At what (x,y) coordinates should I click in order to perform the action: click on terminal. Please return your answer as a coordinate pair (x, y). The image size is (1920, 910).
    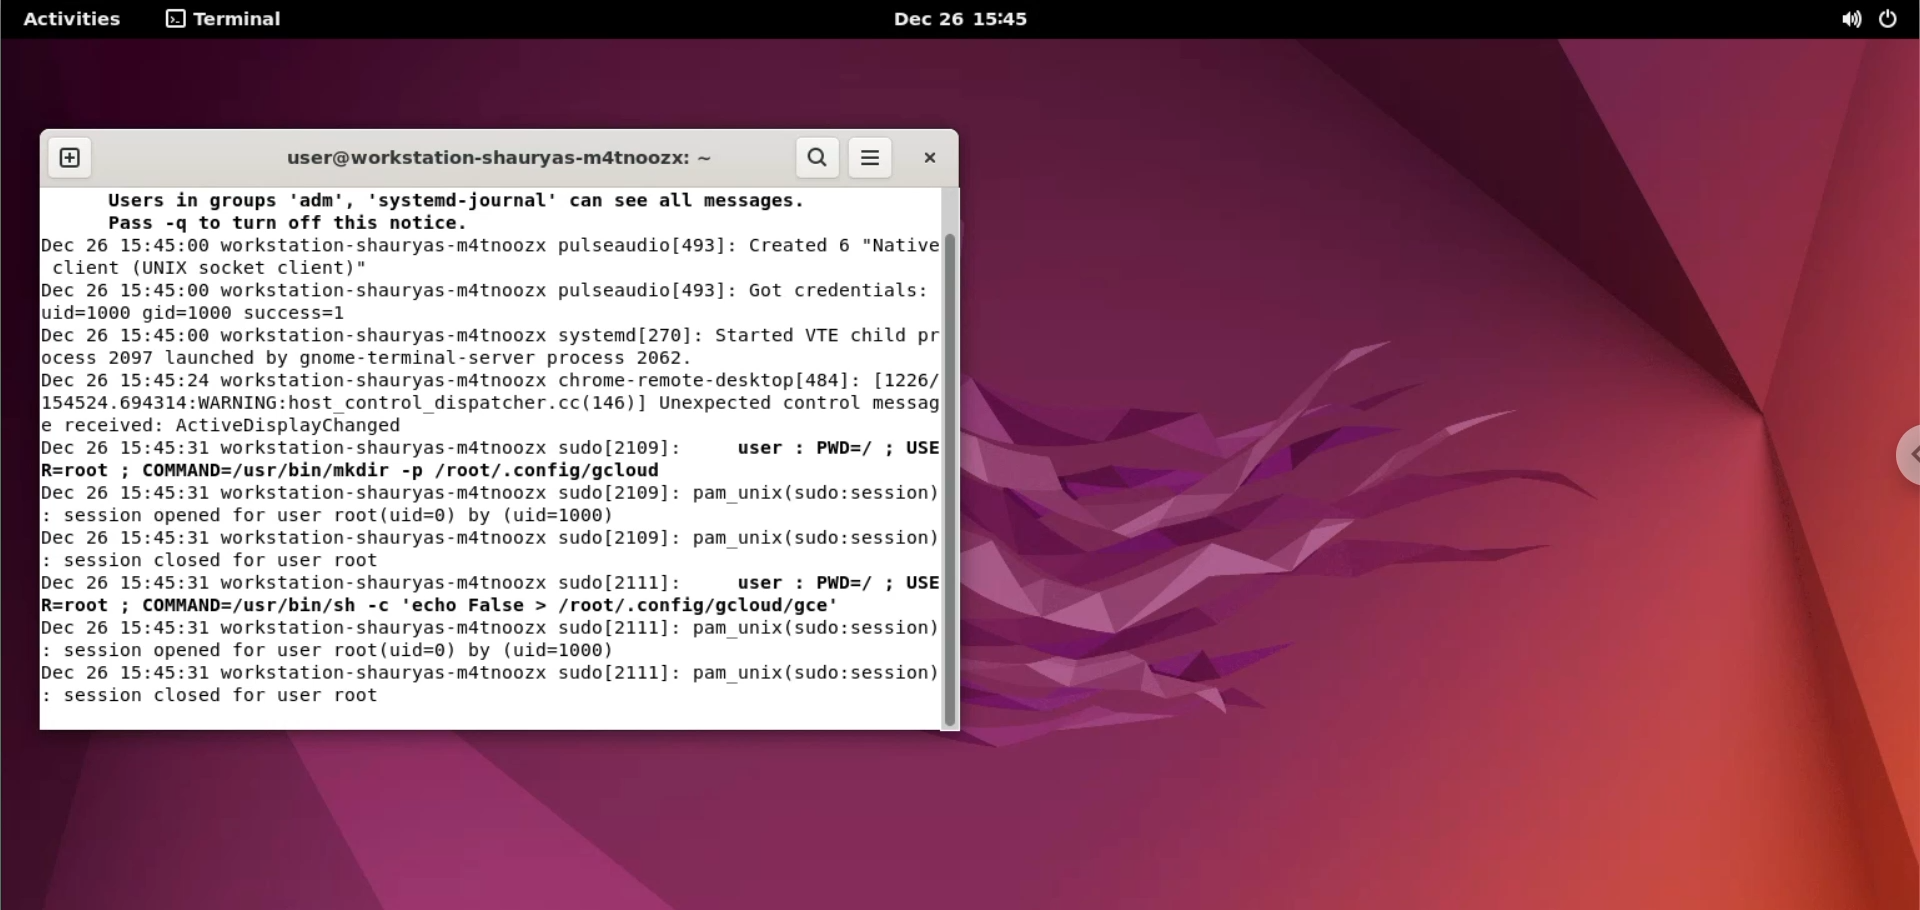
    Looking at the image, I should click on (226, 21).